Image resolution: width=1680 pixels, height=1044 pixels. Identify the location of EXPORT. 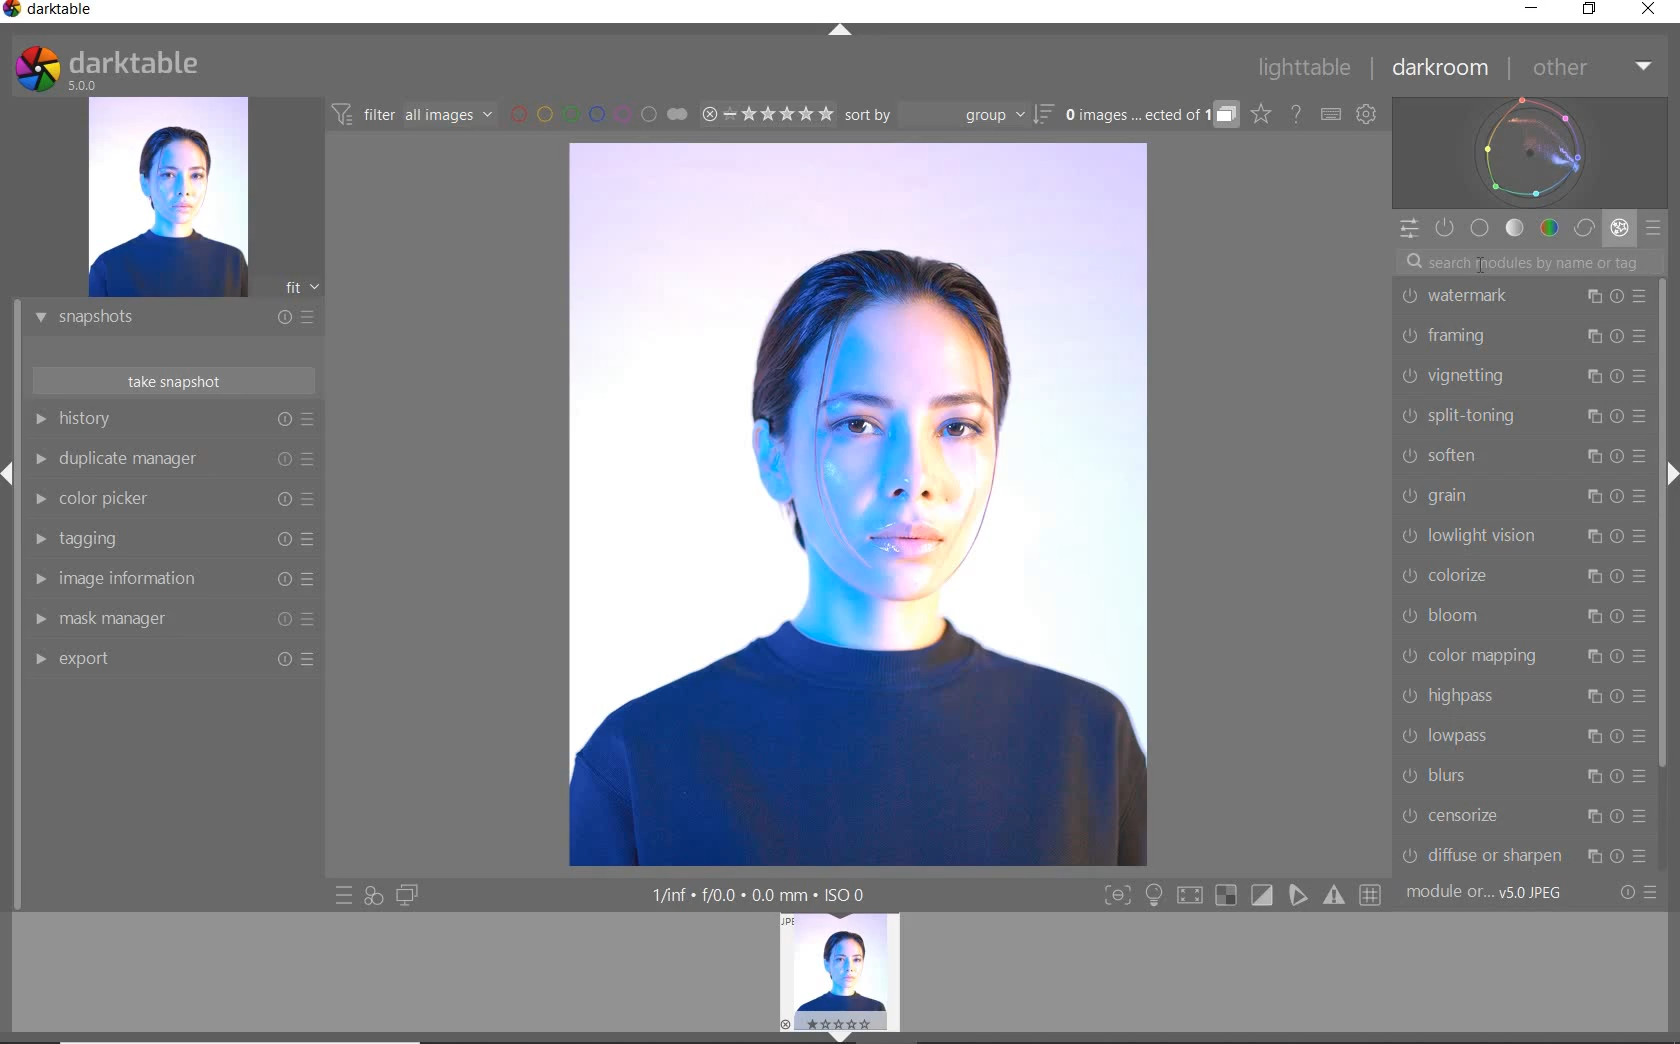
(167, 658).